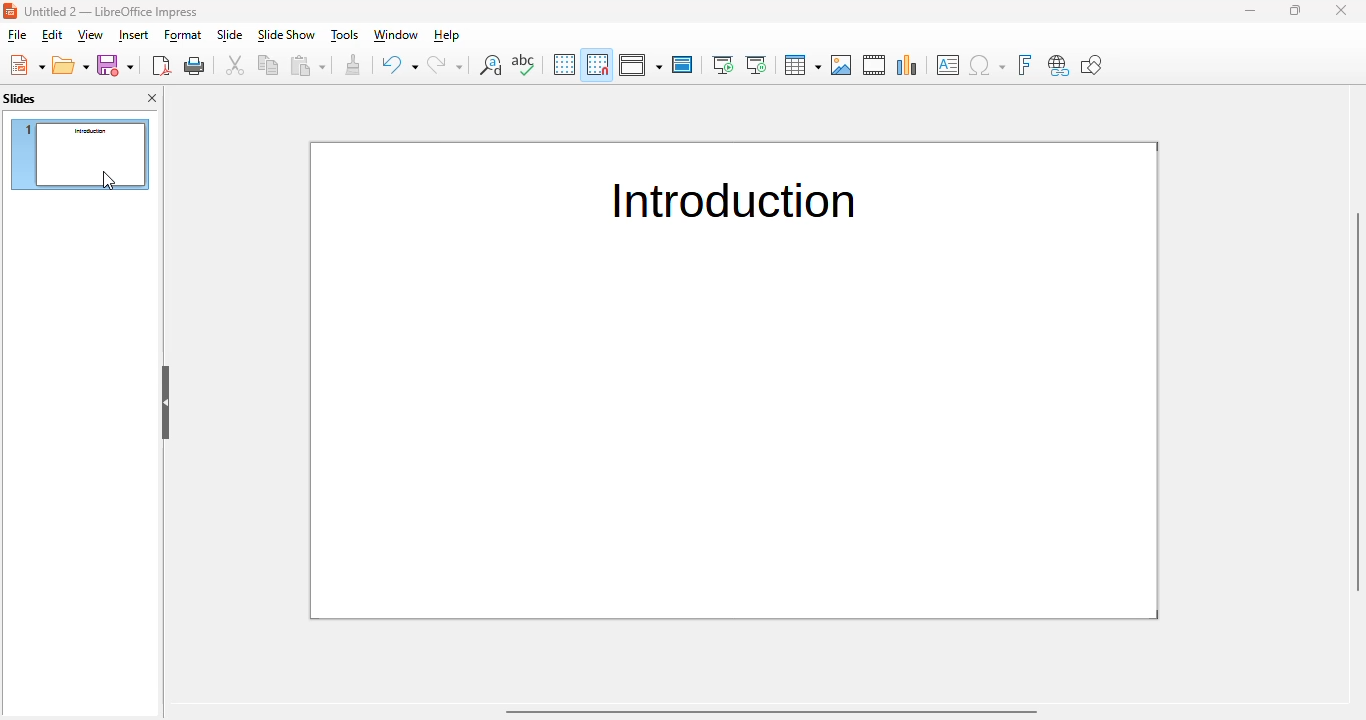 The height and width of the screenshot is (720, 1366). I want to click on minimize, so click(1252, 10).